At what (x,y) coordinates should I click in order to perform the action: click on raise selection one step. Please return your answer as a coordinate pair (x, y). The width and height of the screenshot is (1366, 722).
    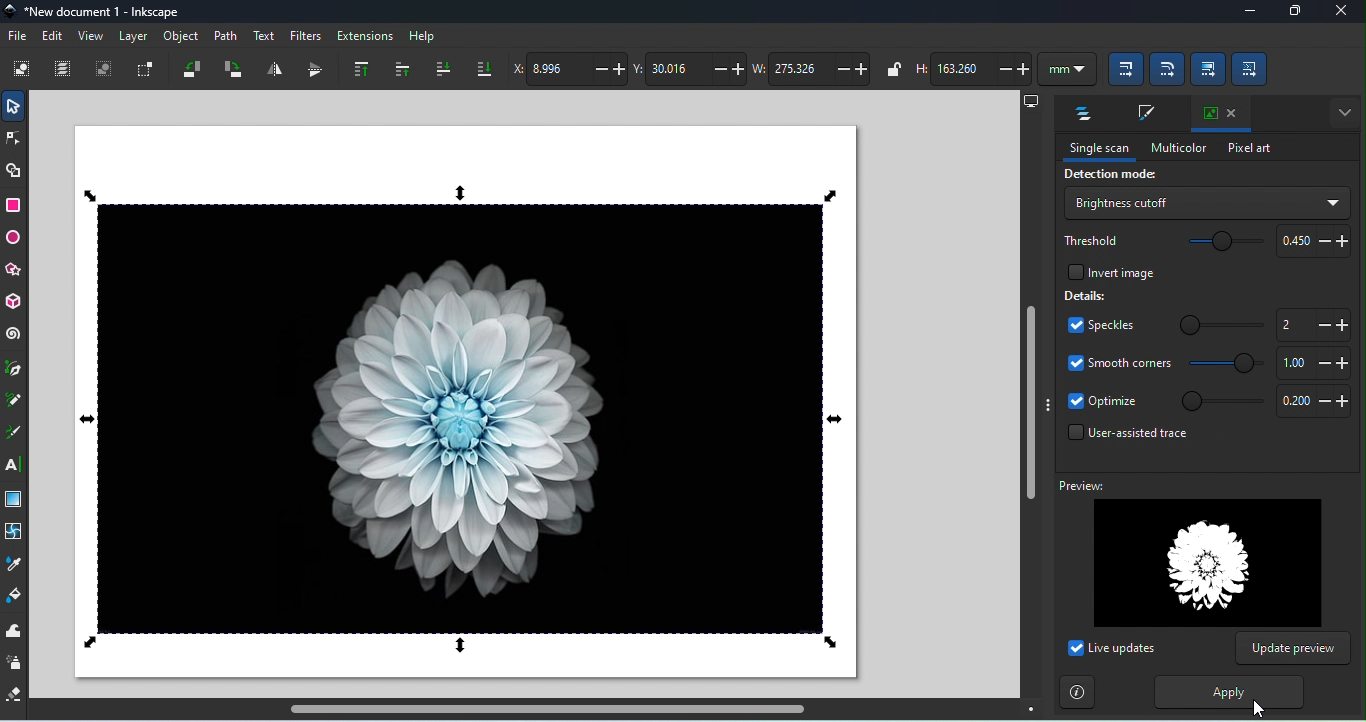
    Looking at the image, I should click on (399, 68).